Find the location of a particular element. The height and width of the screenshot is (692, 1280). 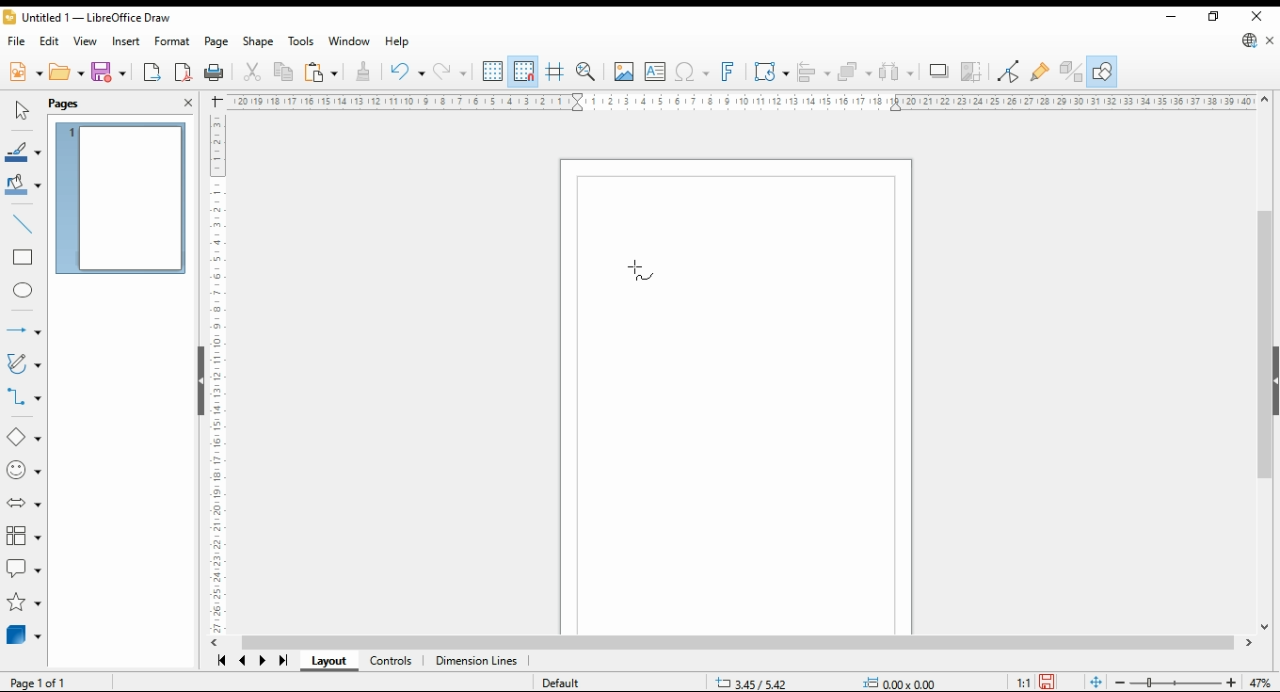

line color is located at coordinates (22, 153).